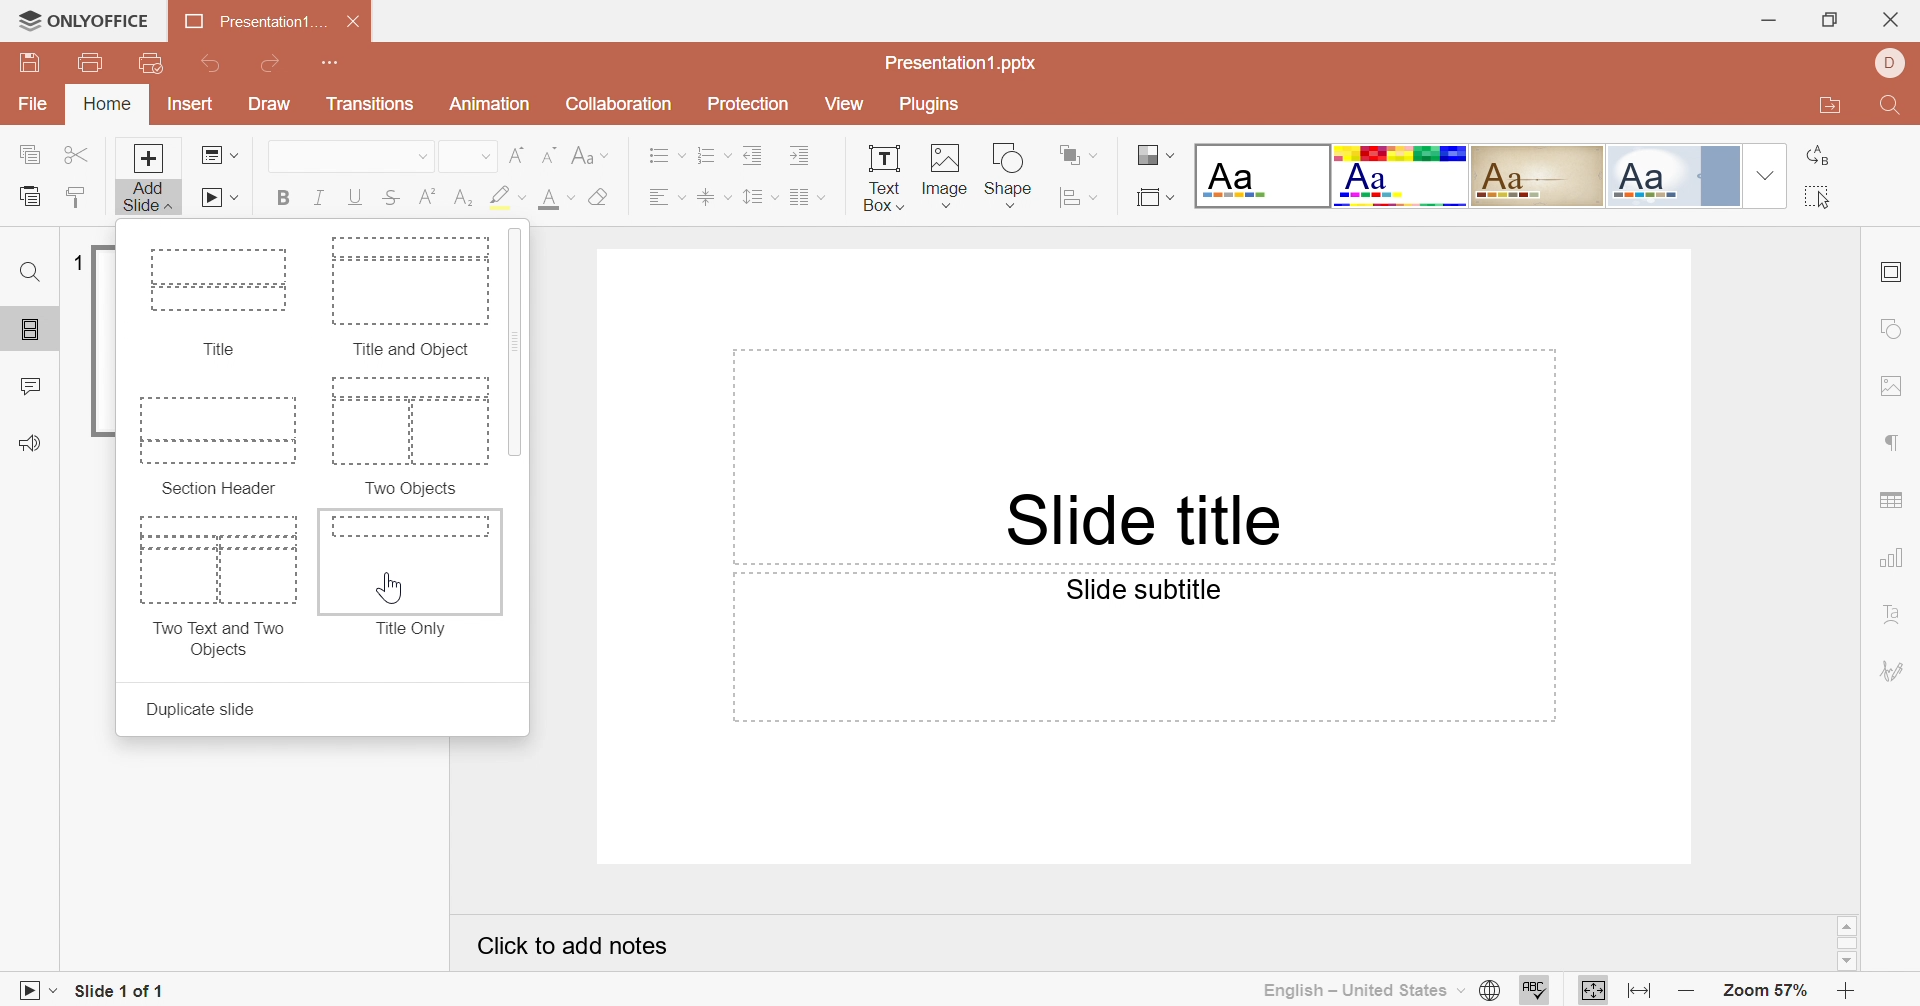 The height and width of the screenshot is (1006, 1920). I want to click on Zoom 57%, so click(1764, 990).